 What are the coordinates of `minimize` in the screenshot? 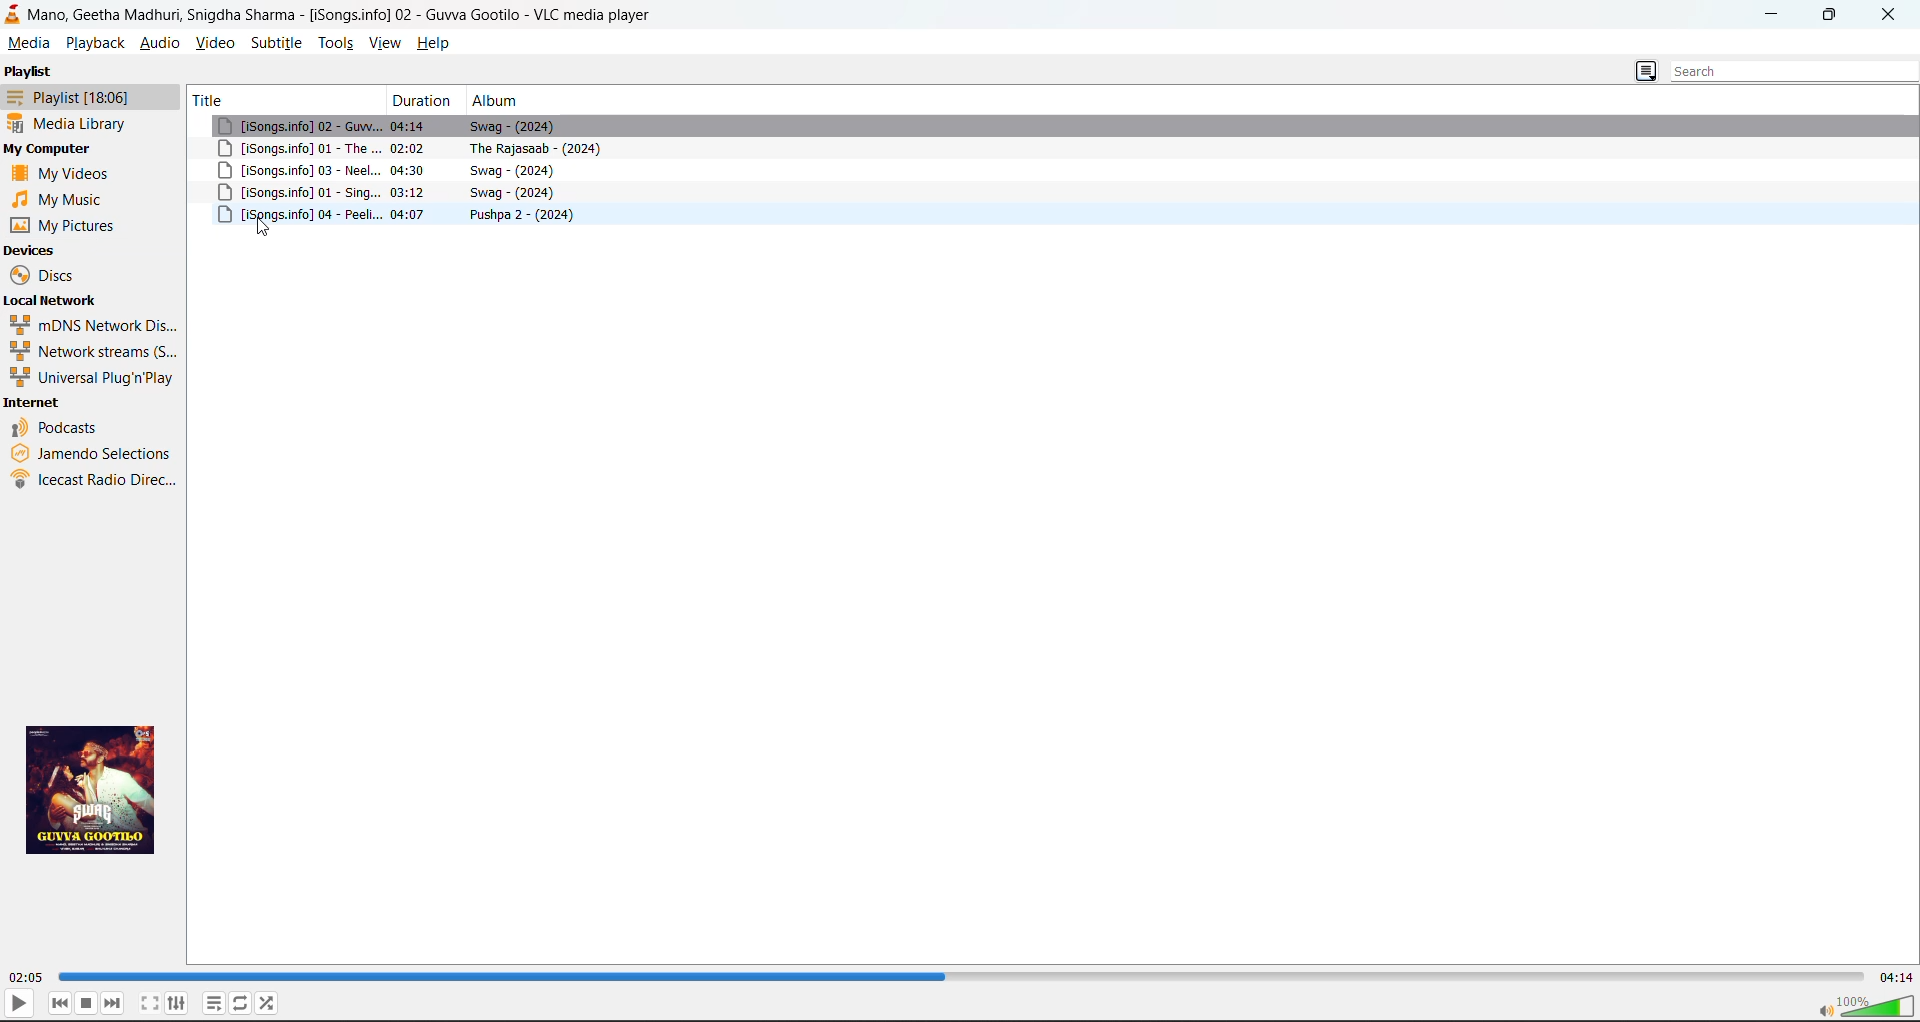 It's located at (1776, 15).